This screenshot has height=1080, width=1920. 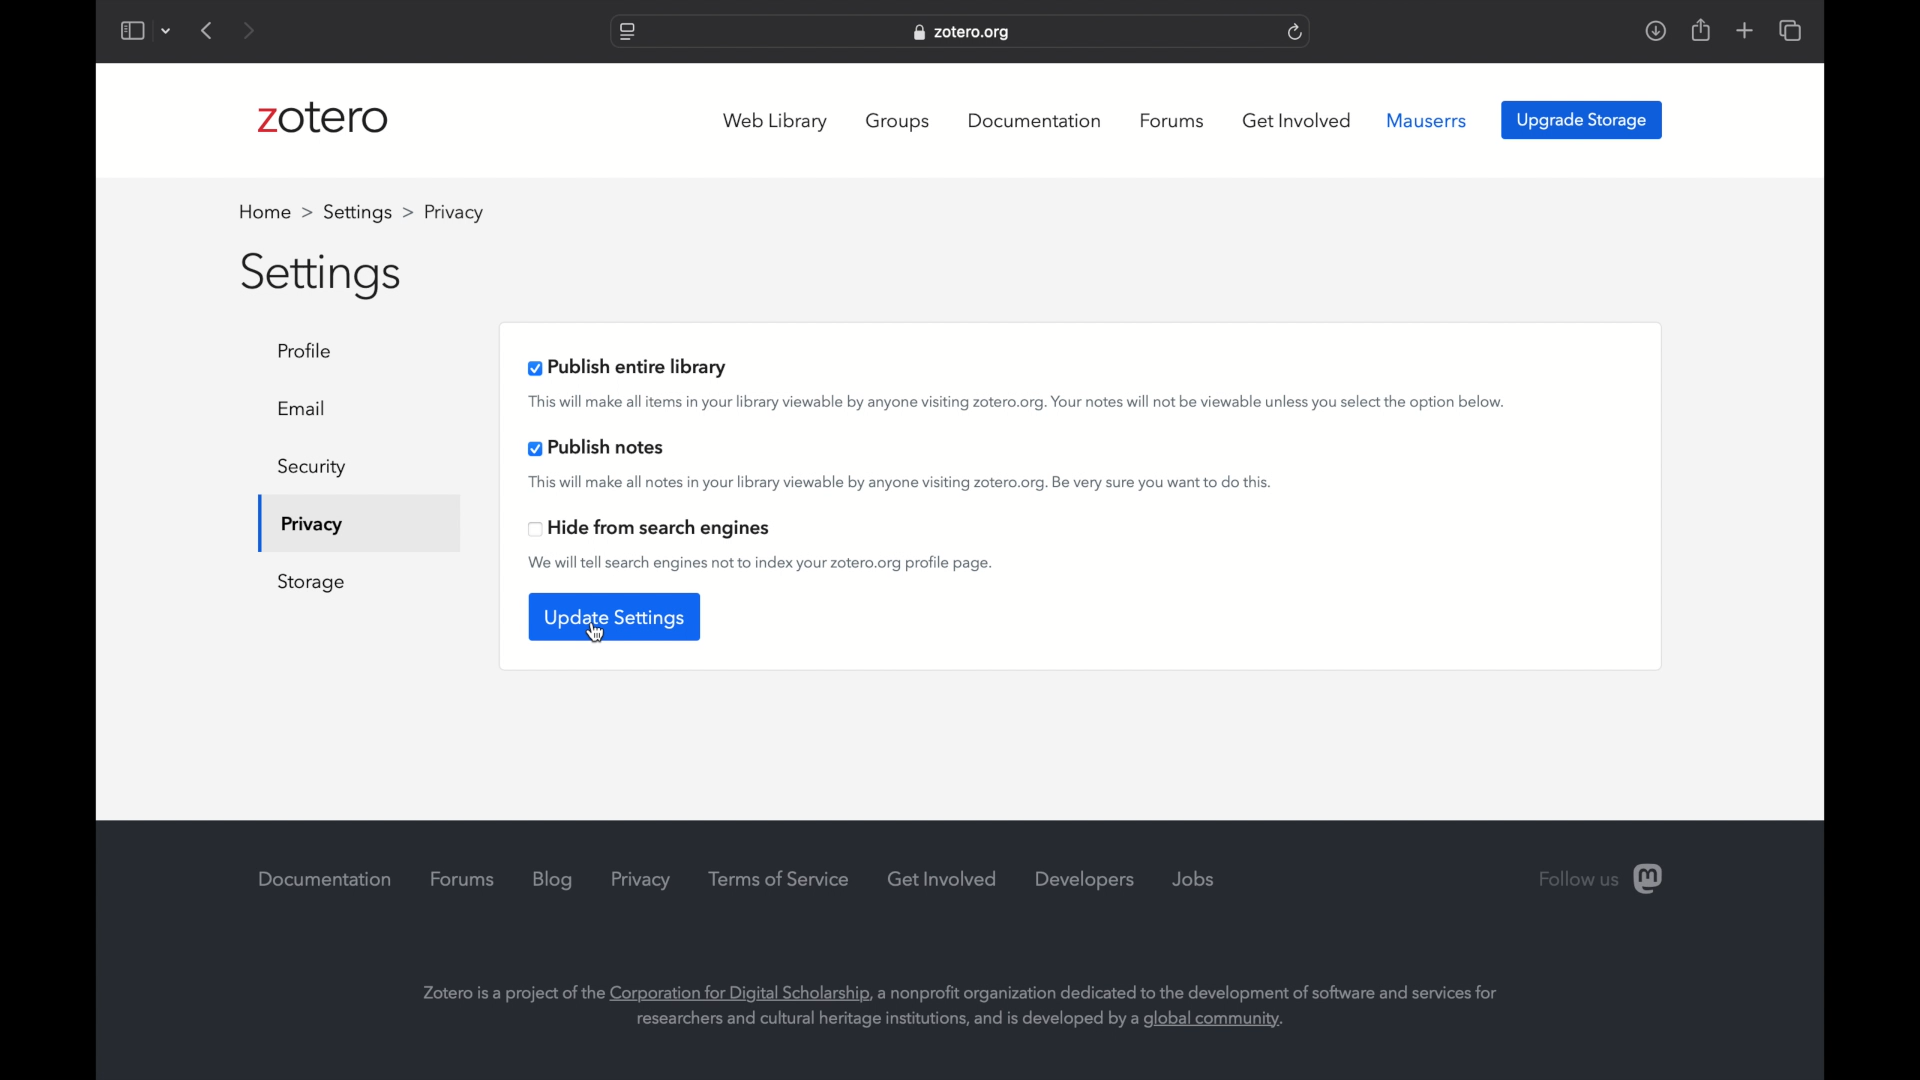 What do you see at coordinates (614, 617) in the screenshot?
I see `update settings` at bounding box center [614, 617].